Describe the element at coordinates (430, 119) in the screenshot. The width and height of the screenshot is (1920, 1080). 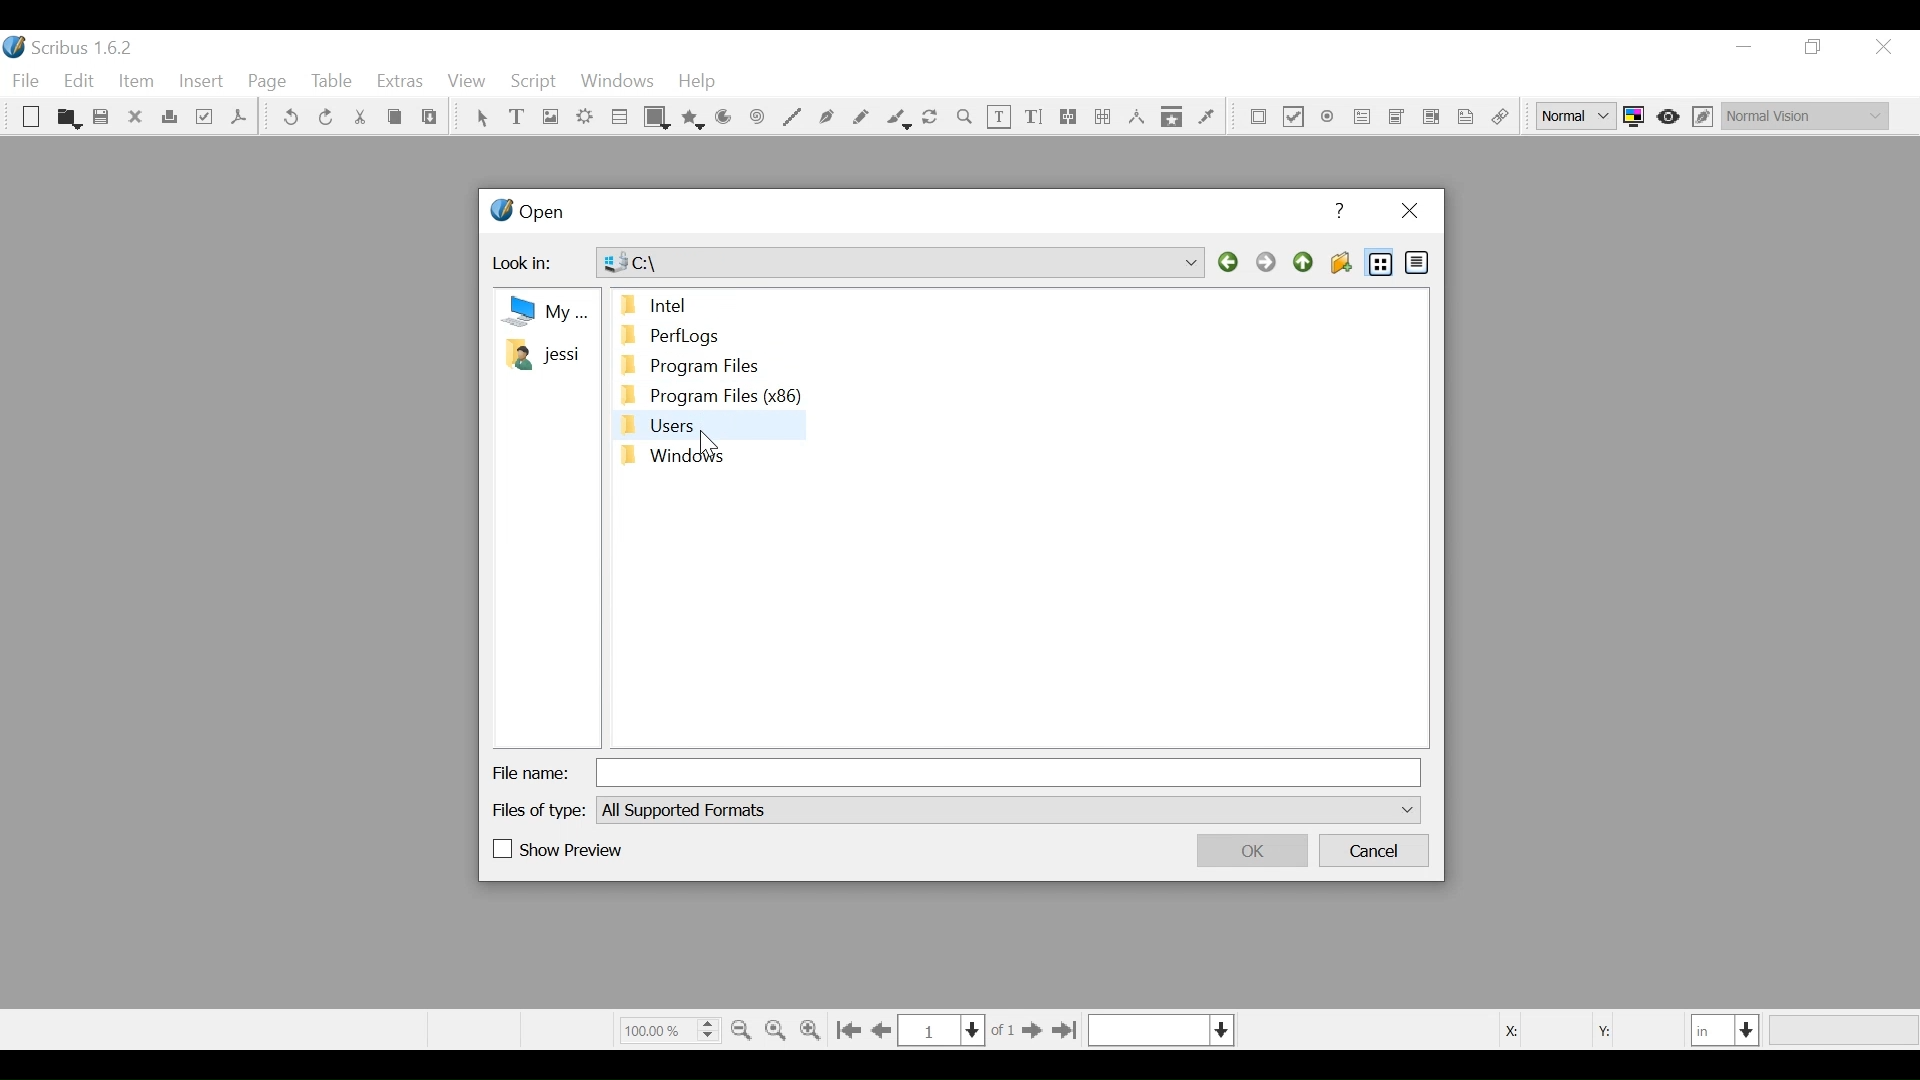
I see `Paste` at that location.